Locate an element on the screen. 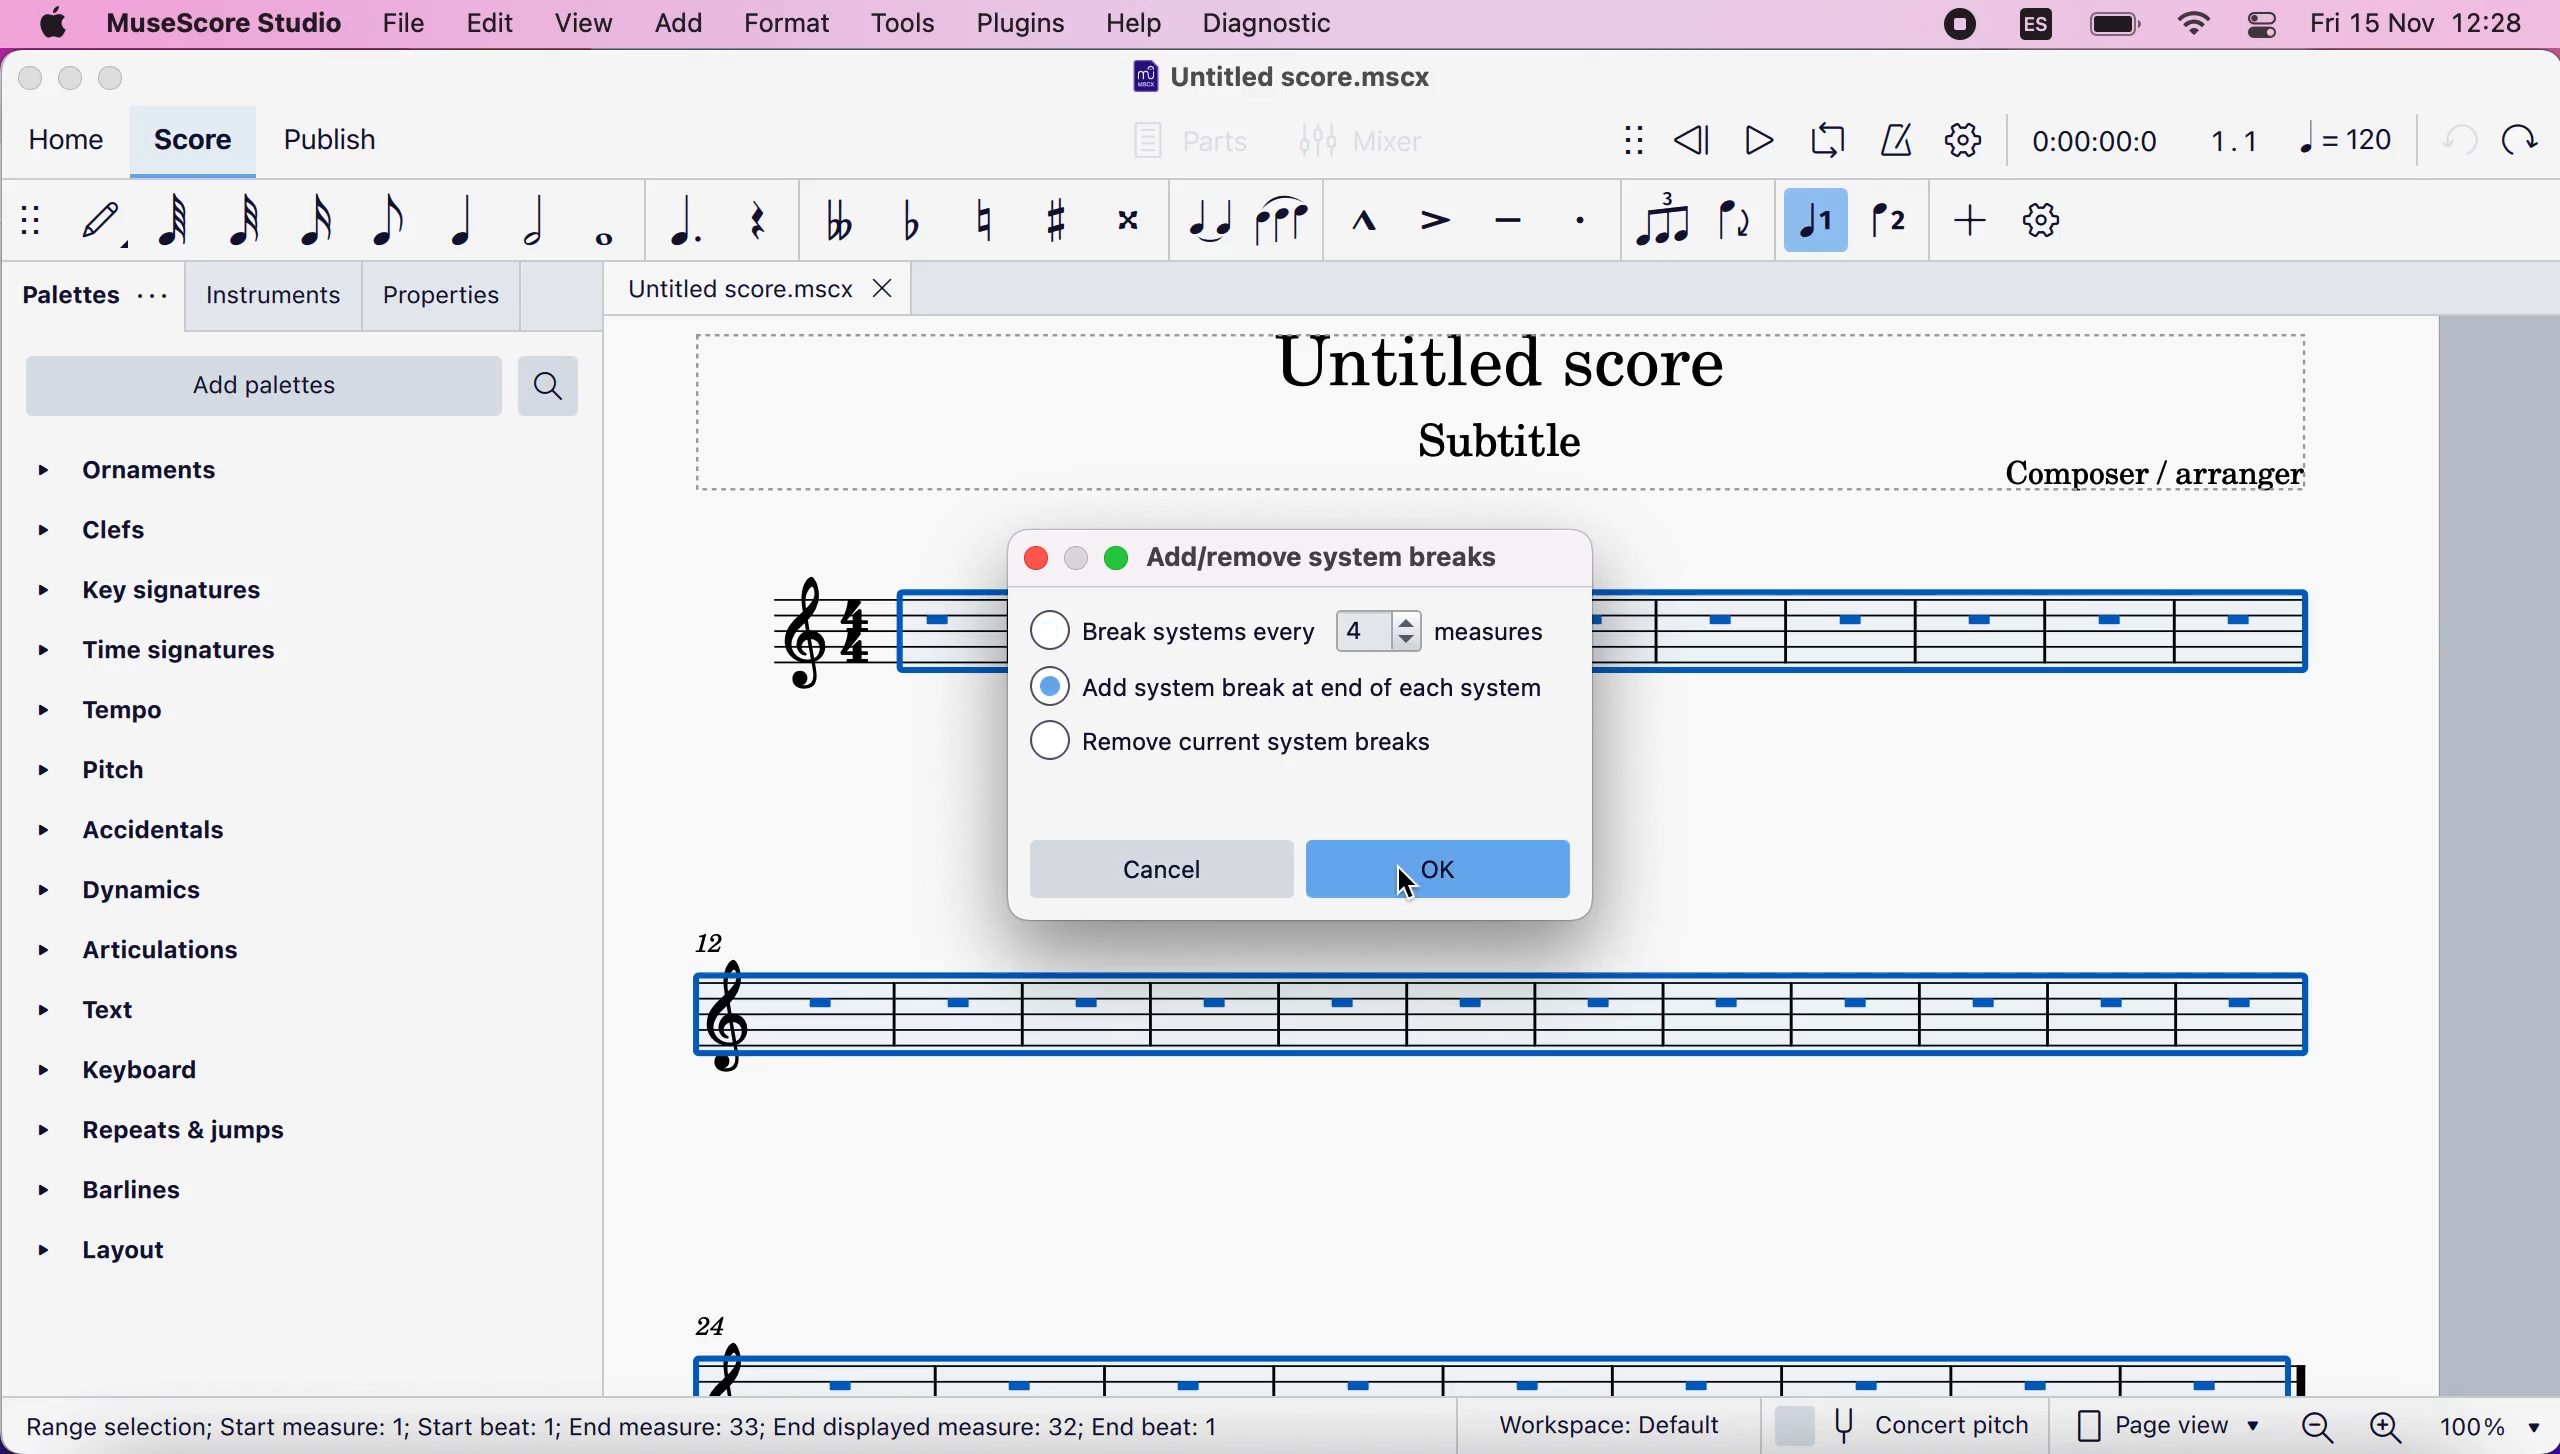  4 is located at coordinates (1378, 631).